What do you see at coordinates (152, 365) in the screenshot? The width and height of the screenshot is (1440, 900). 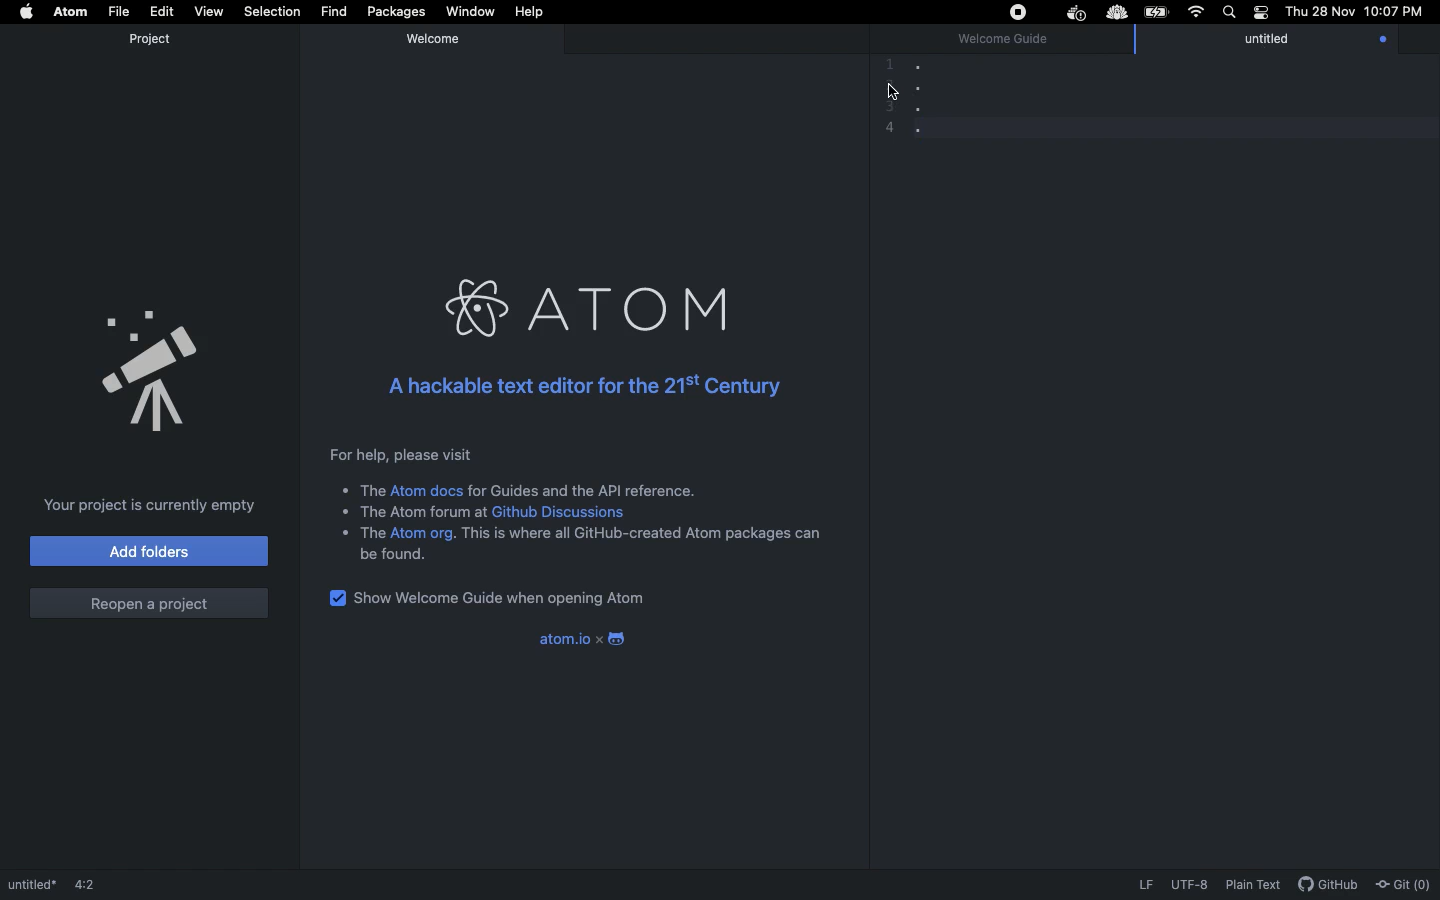 I see `announcement` at bounding box center [152, 365].